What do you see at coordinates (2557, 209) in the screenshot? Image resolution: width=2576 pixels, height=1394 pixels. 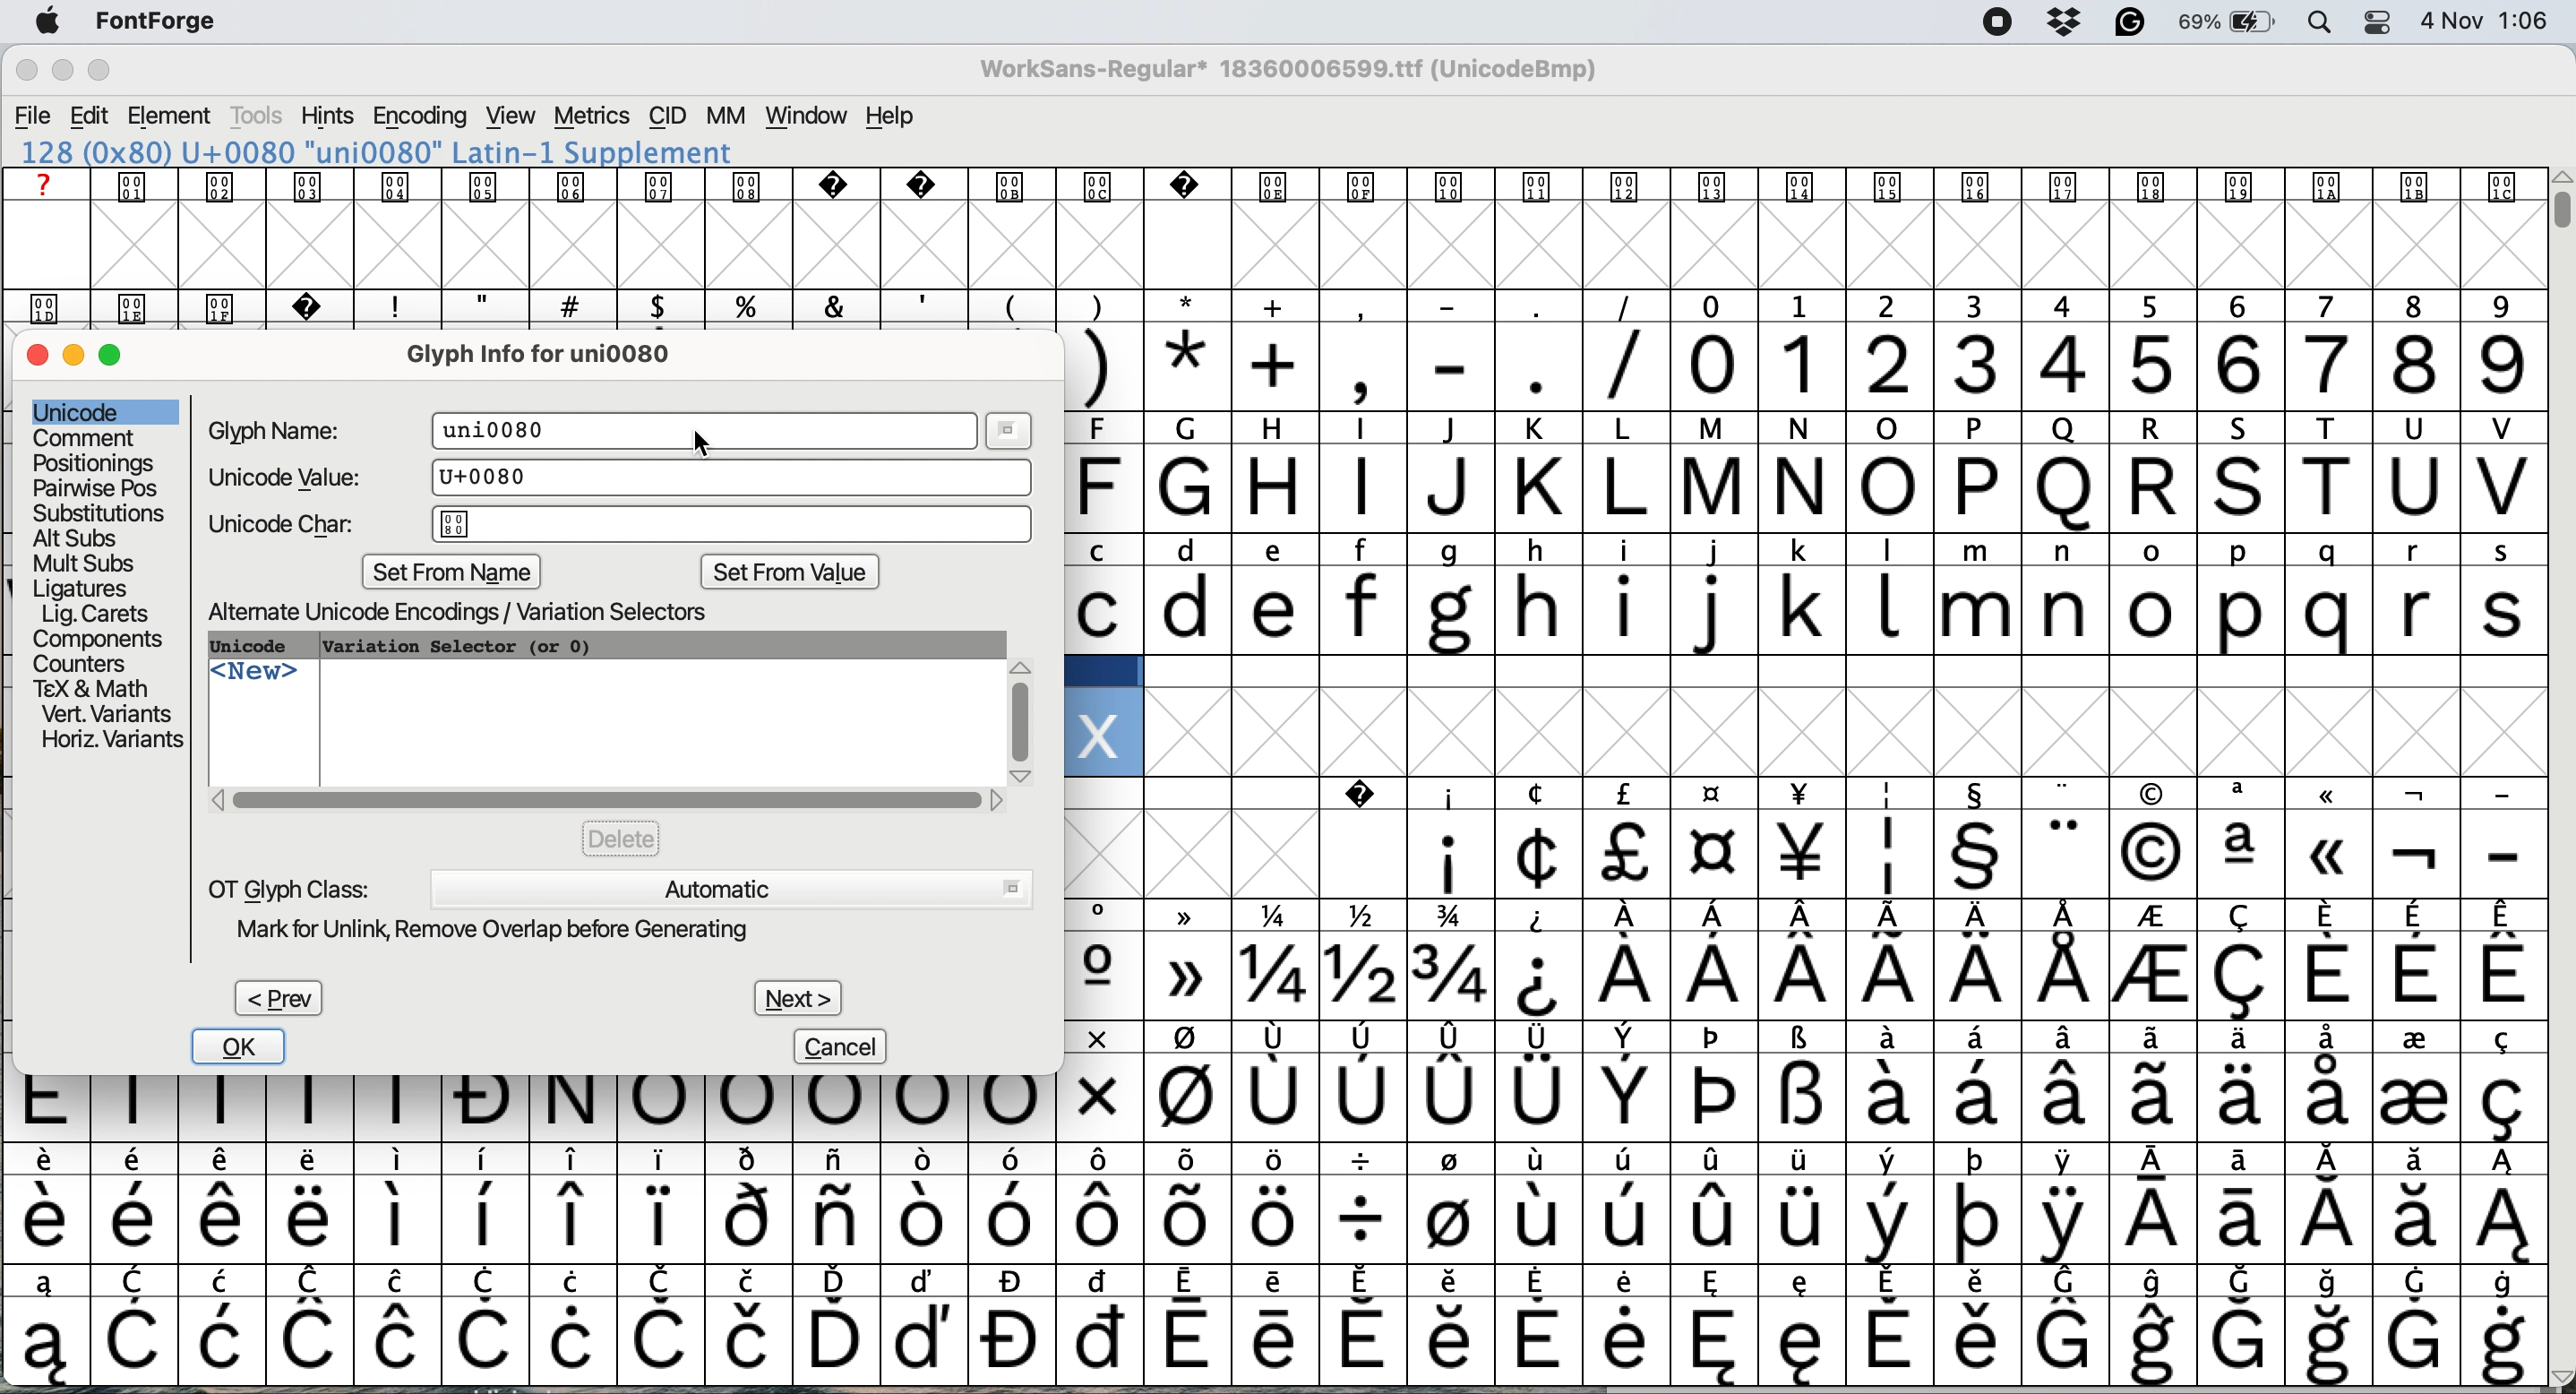 I see `vertical scroll bar` at bounding box center [2557, 209].